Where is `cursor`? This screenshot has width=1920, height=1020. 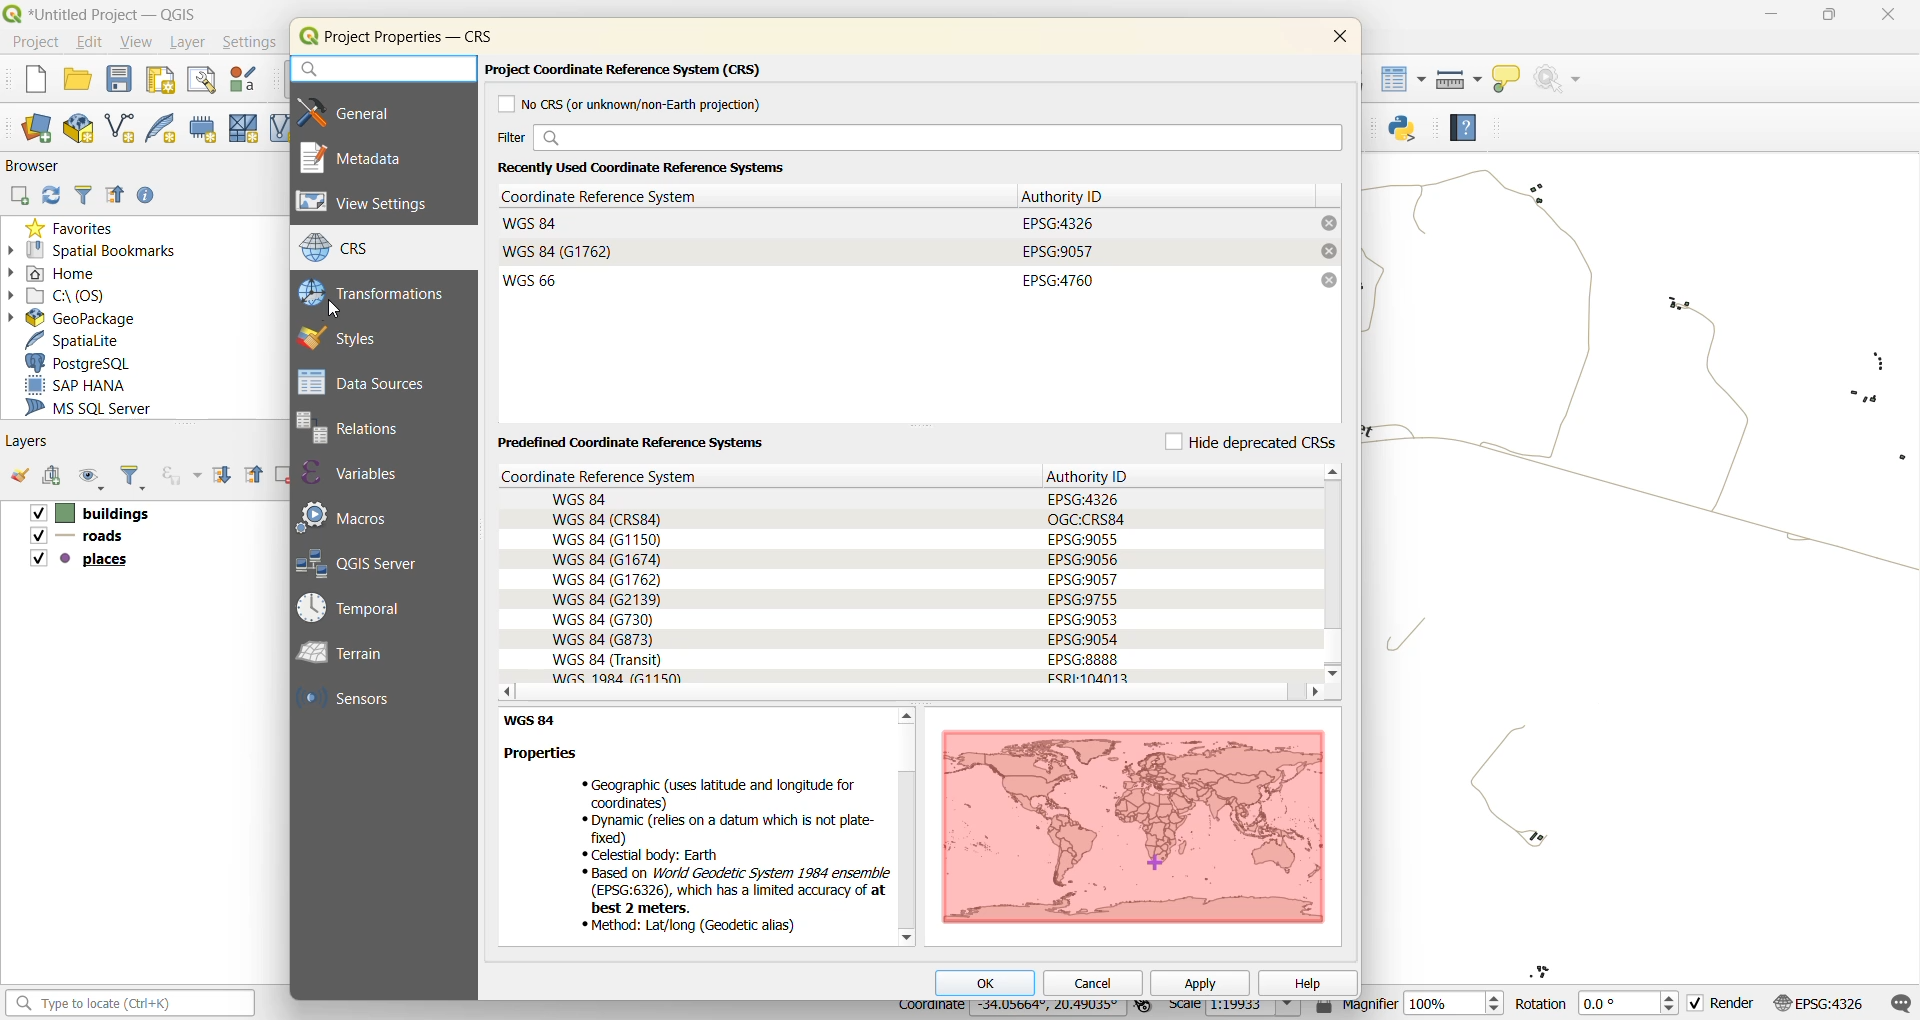 cursor is located at coordinates (335, 307).